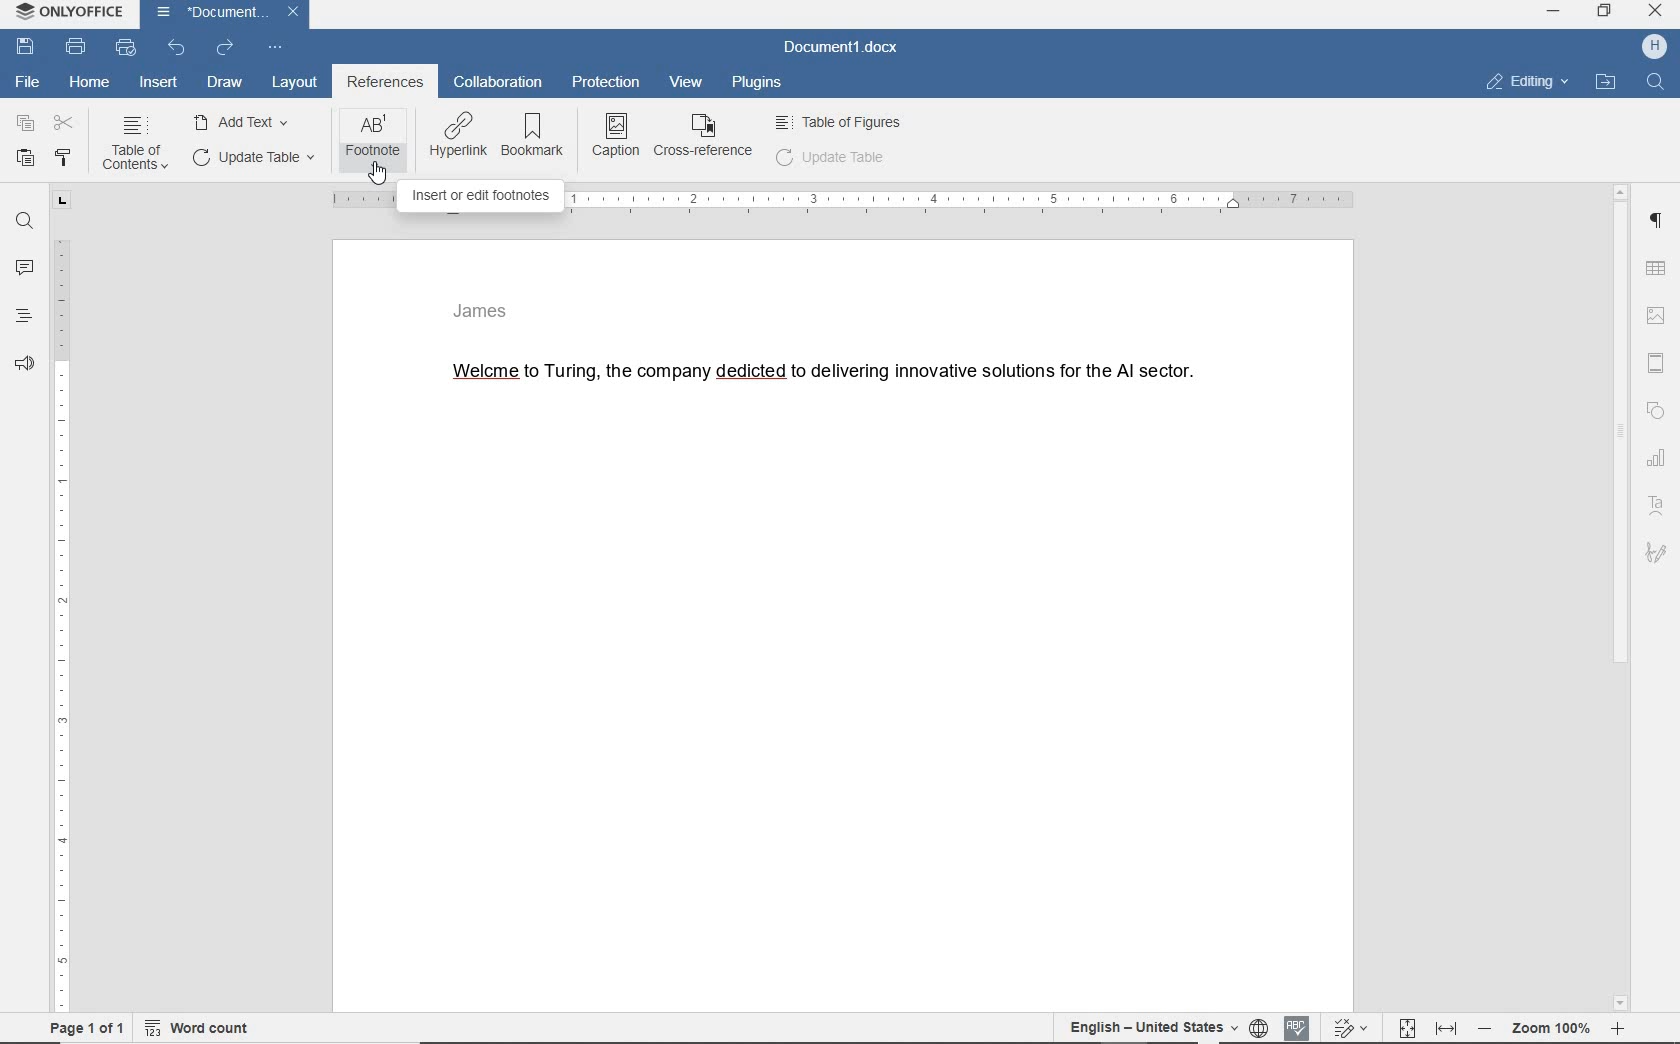  Describe the element at coordinates (25, 358) in the screenshot. I see `feedback & support` at that location.